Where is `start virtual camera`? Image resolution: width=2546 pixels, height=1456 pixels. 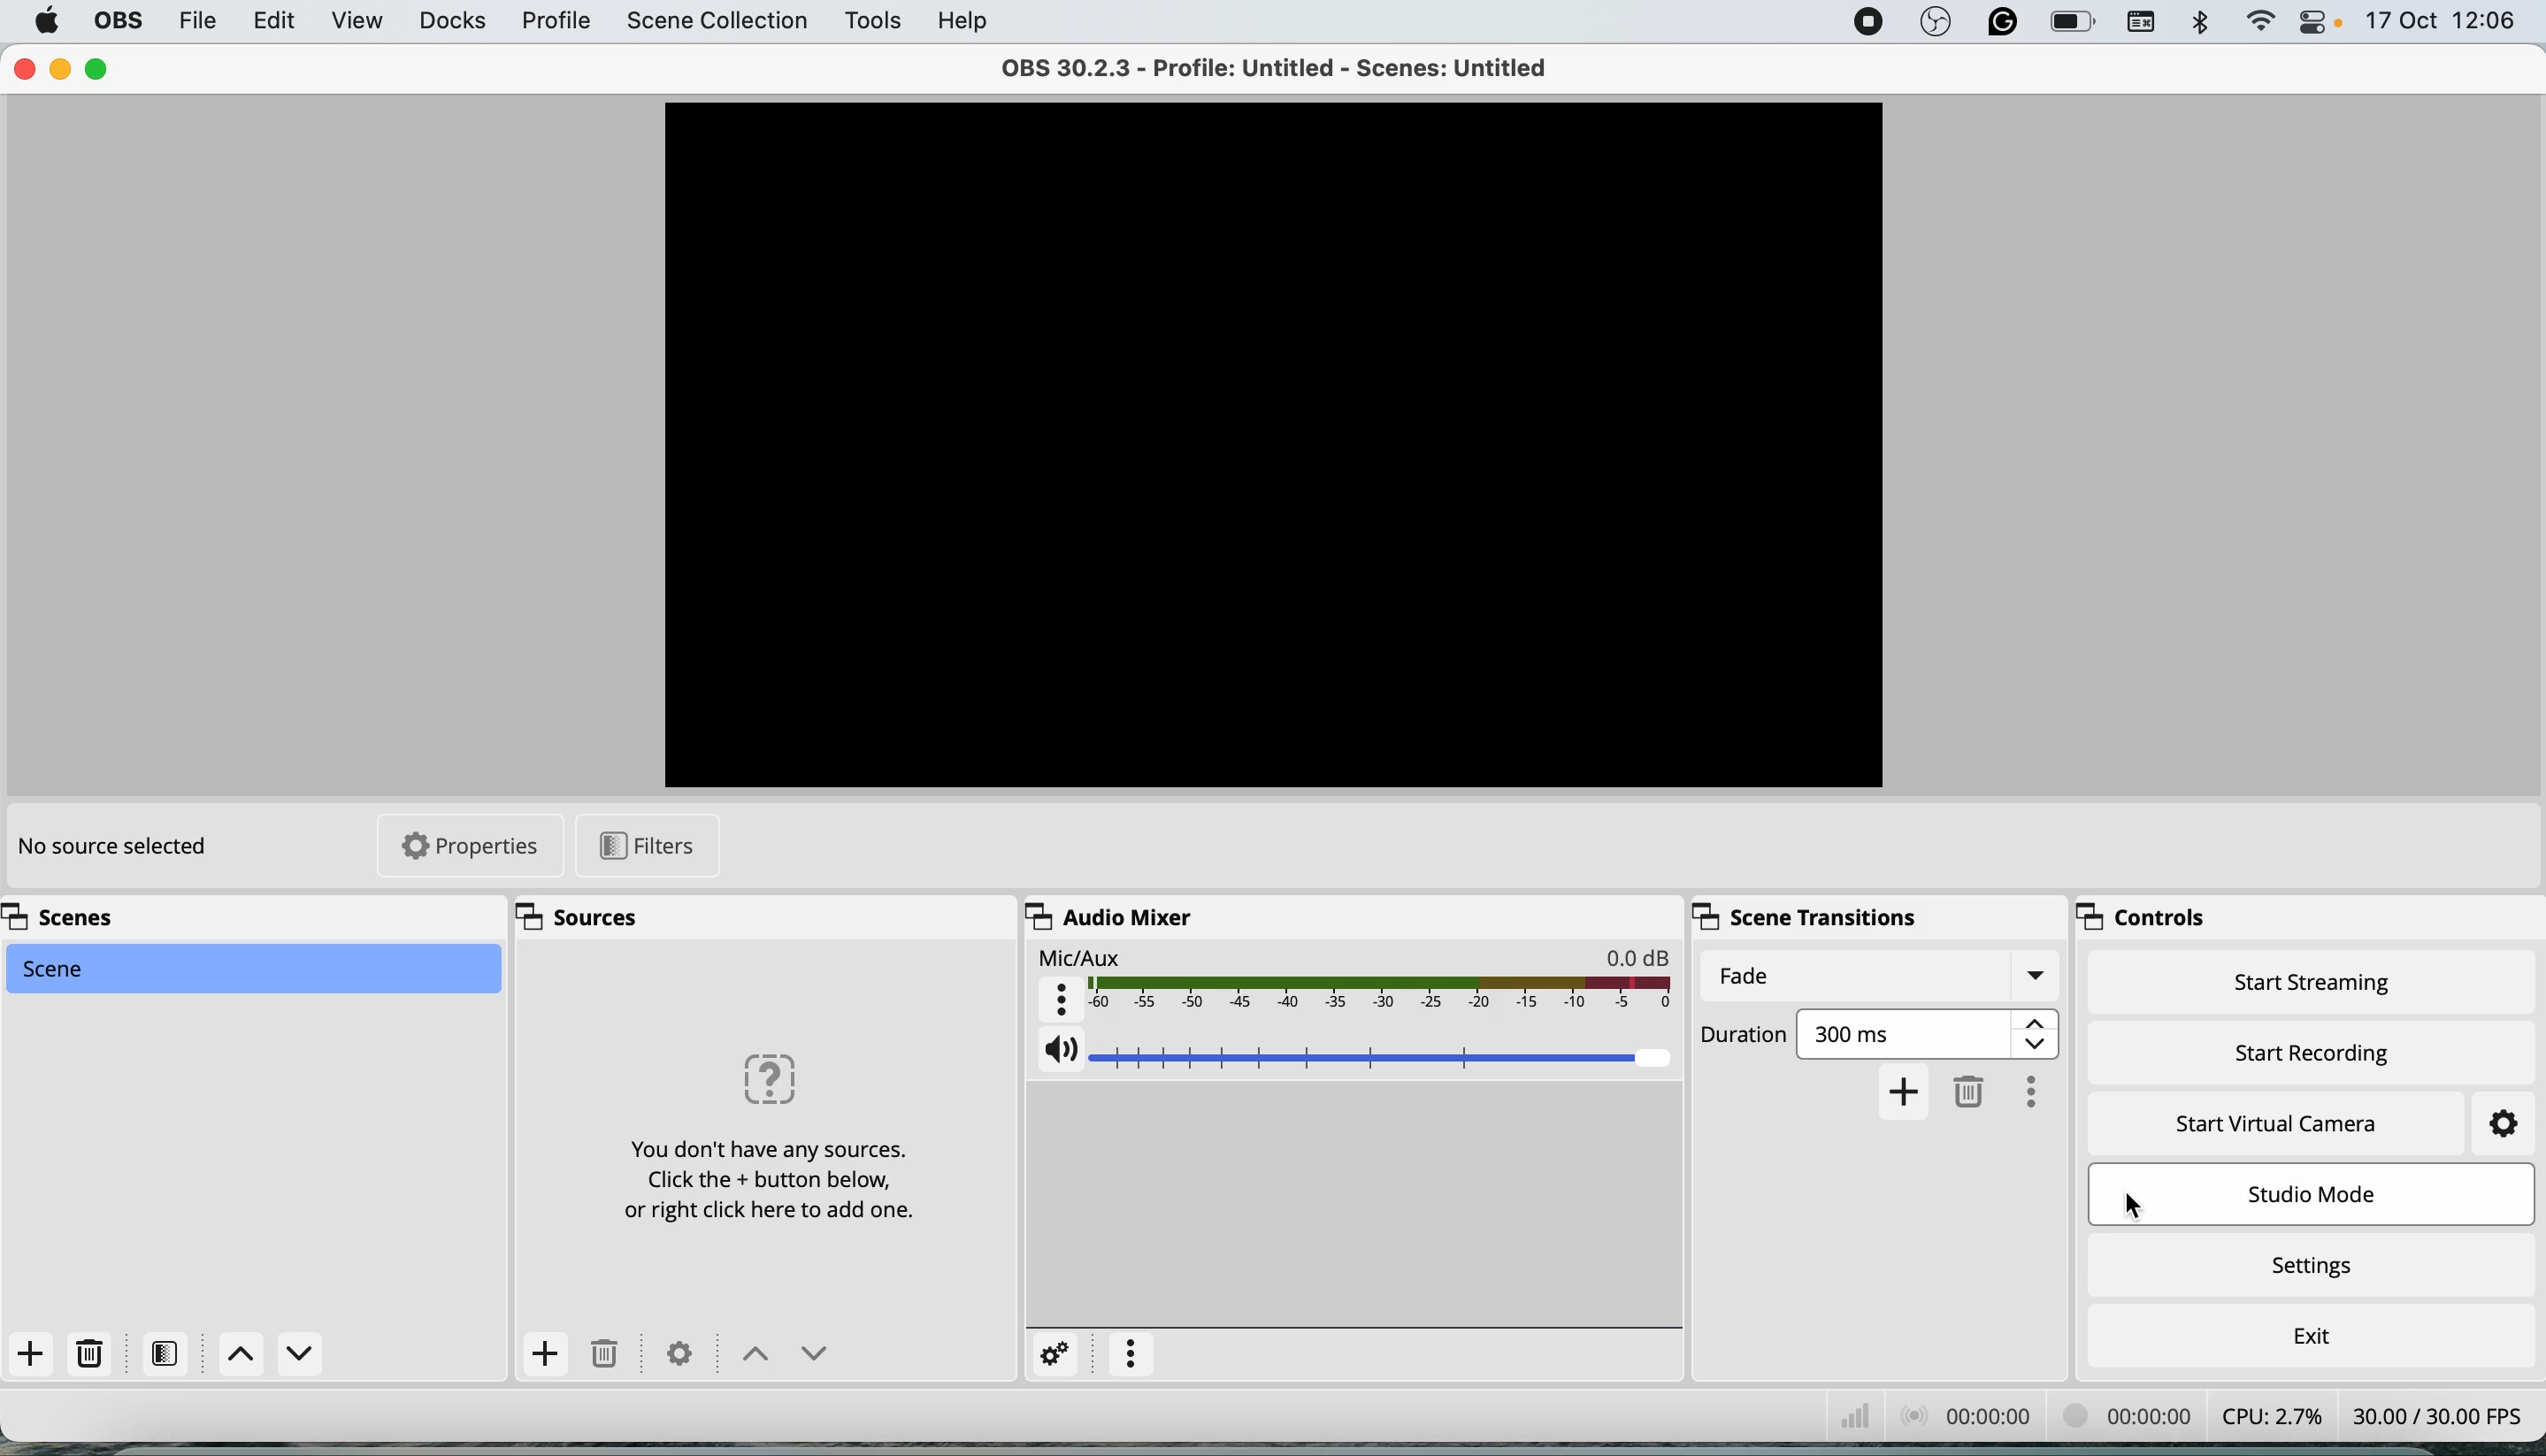 start virtual camera is located at coordinates (2279, 1128).